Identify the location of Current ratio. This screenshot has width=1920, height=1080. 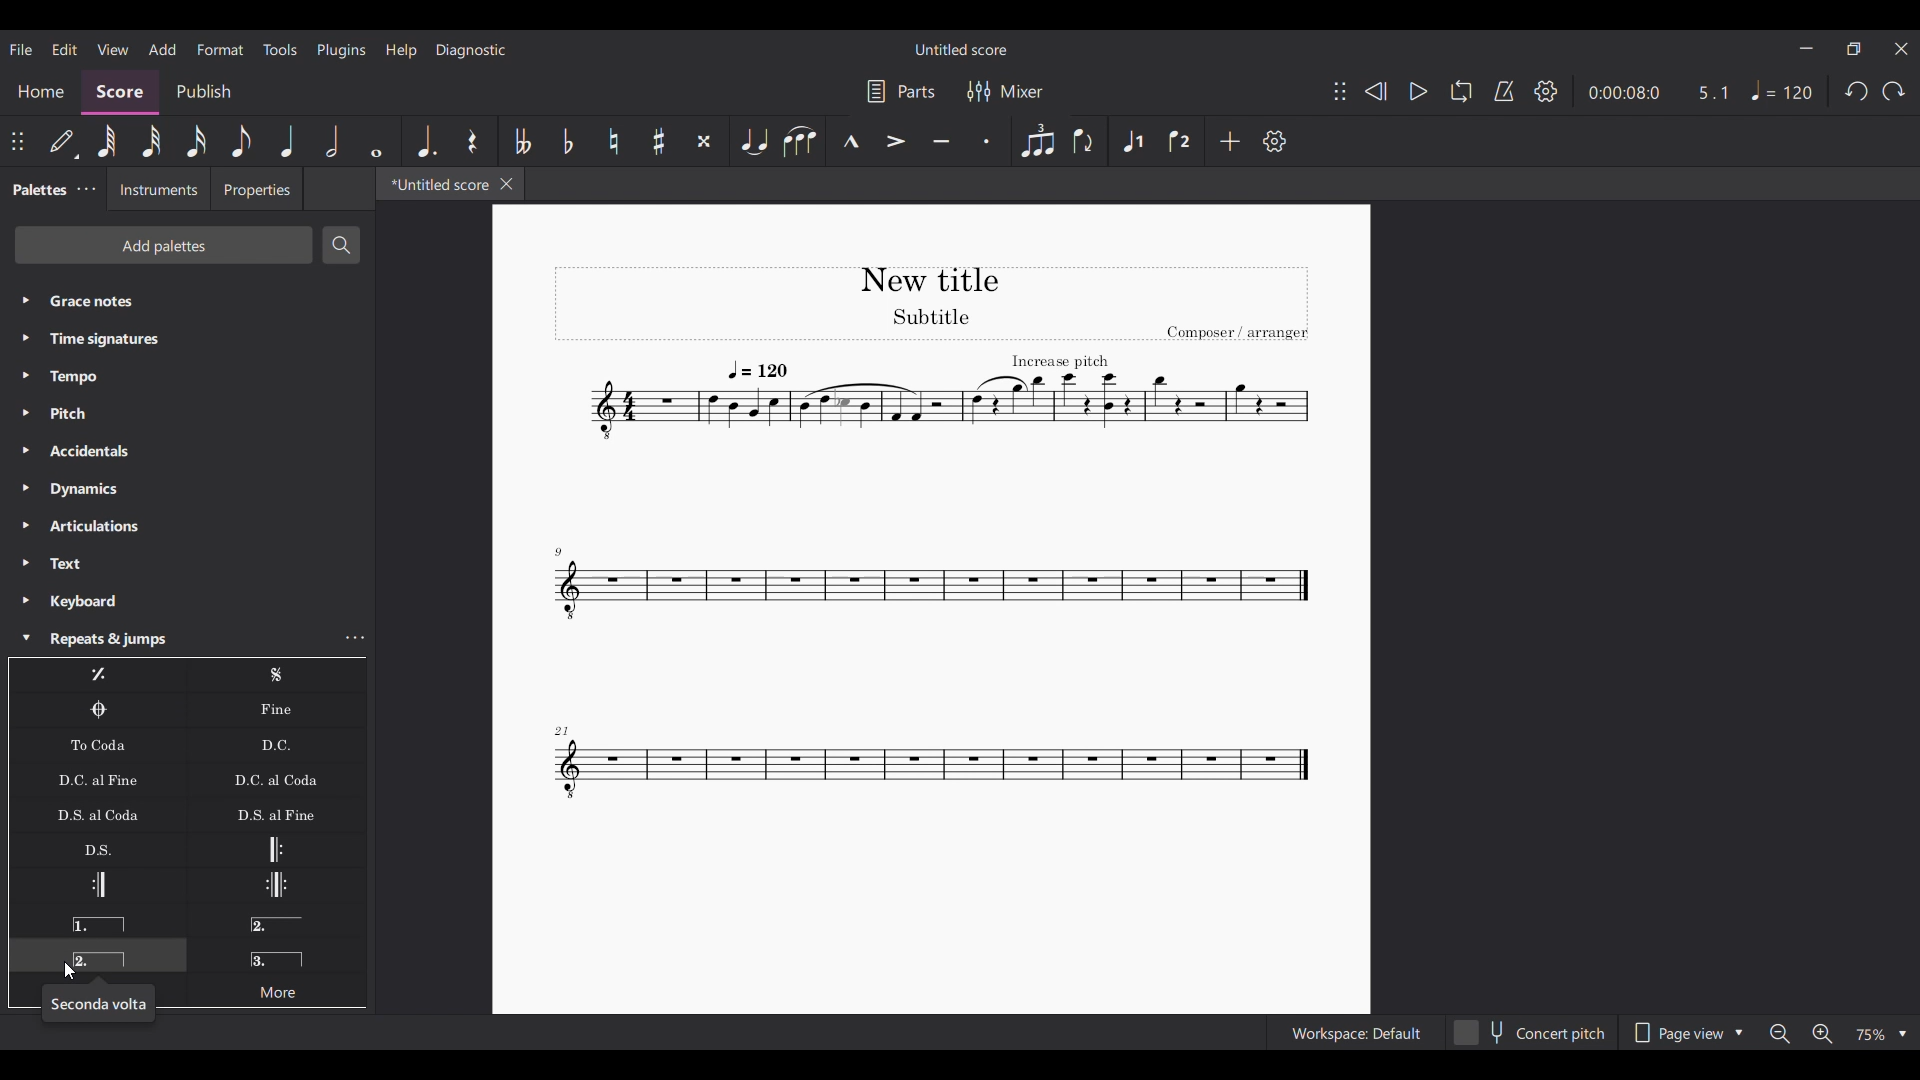
(1712, 93).